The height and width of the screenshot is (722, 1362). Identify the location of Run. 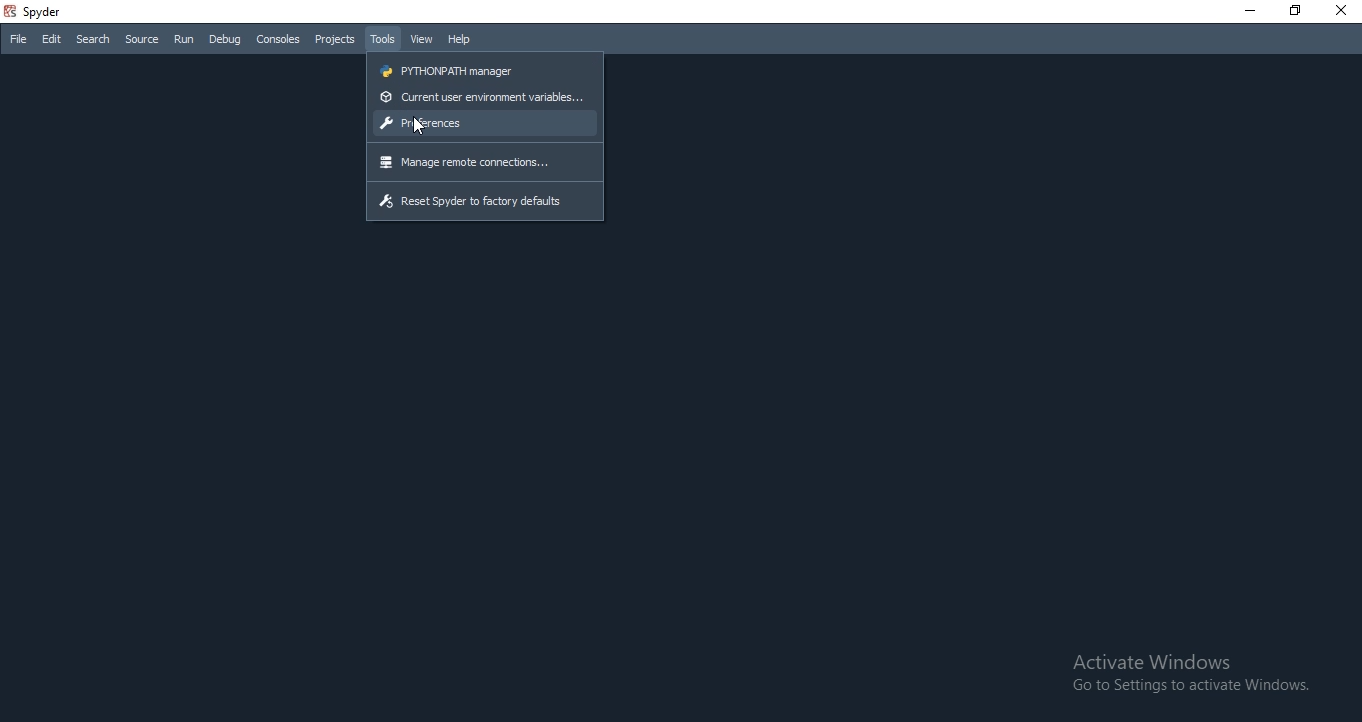
(184, 40).